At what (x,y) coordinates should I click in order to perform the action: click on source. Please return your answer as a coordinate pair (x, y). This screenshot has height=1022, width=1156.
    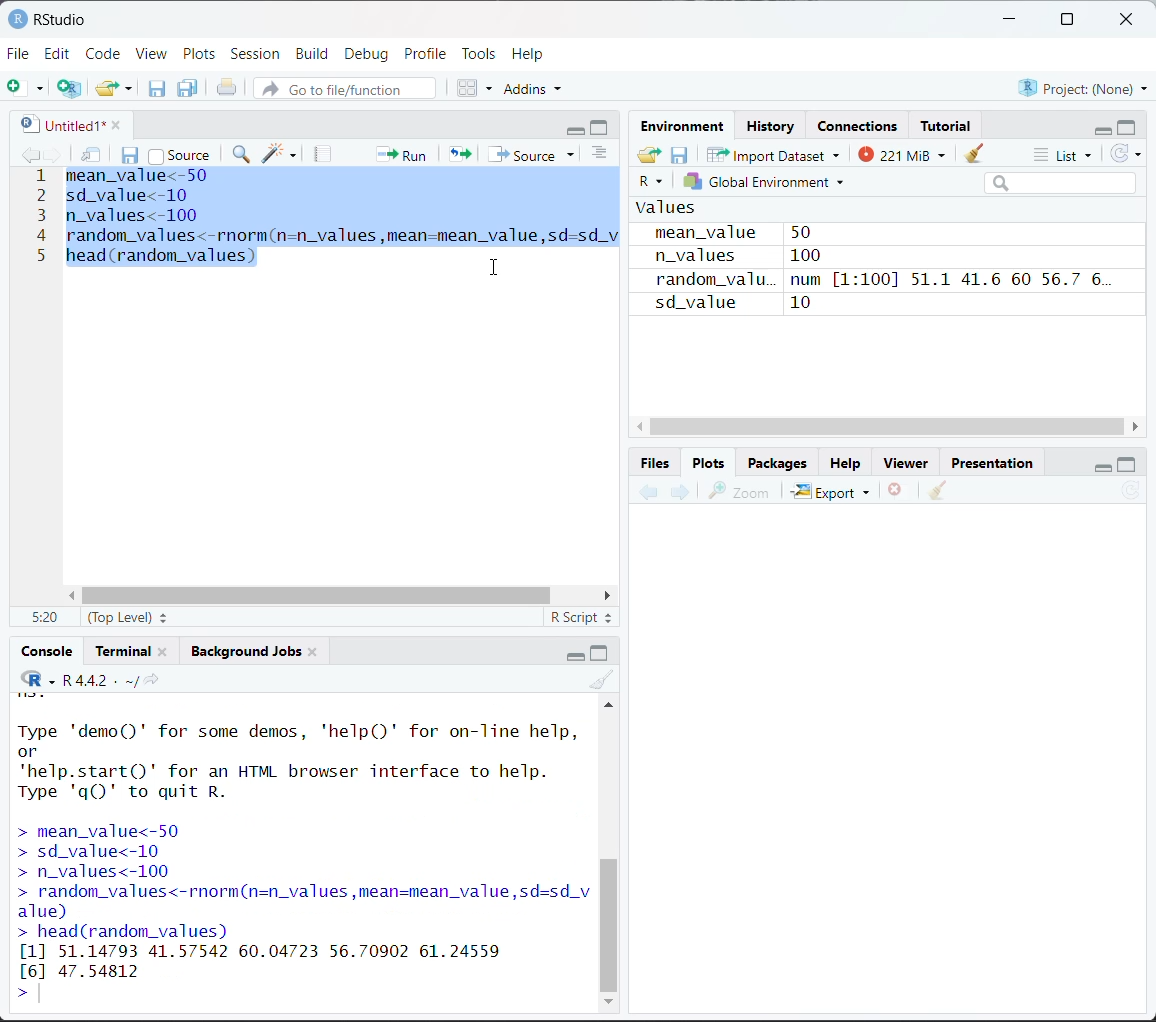
    Looking at the image, I should click on (535, 154).